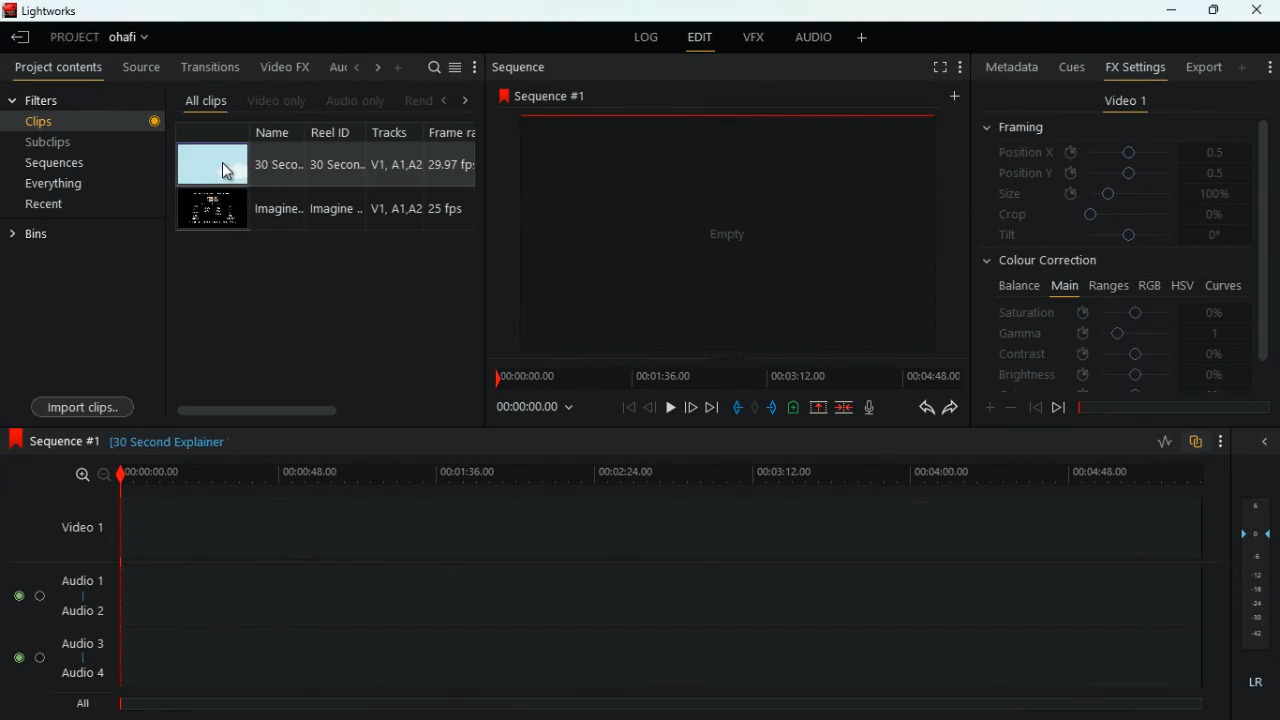 The height and width of the screenshot is (720, 1280). I want to click on back, so click(1035, 408).